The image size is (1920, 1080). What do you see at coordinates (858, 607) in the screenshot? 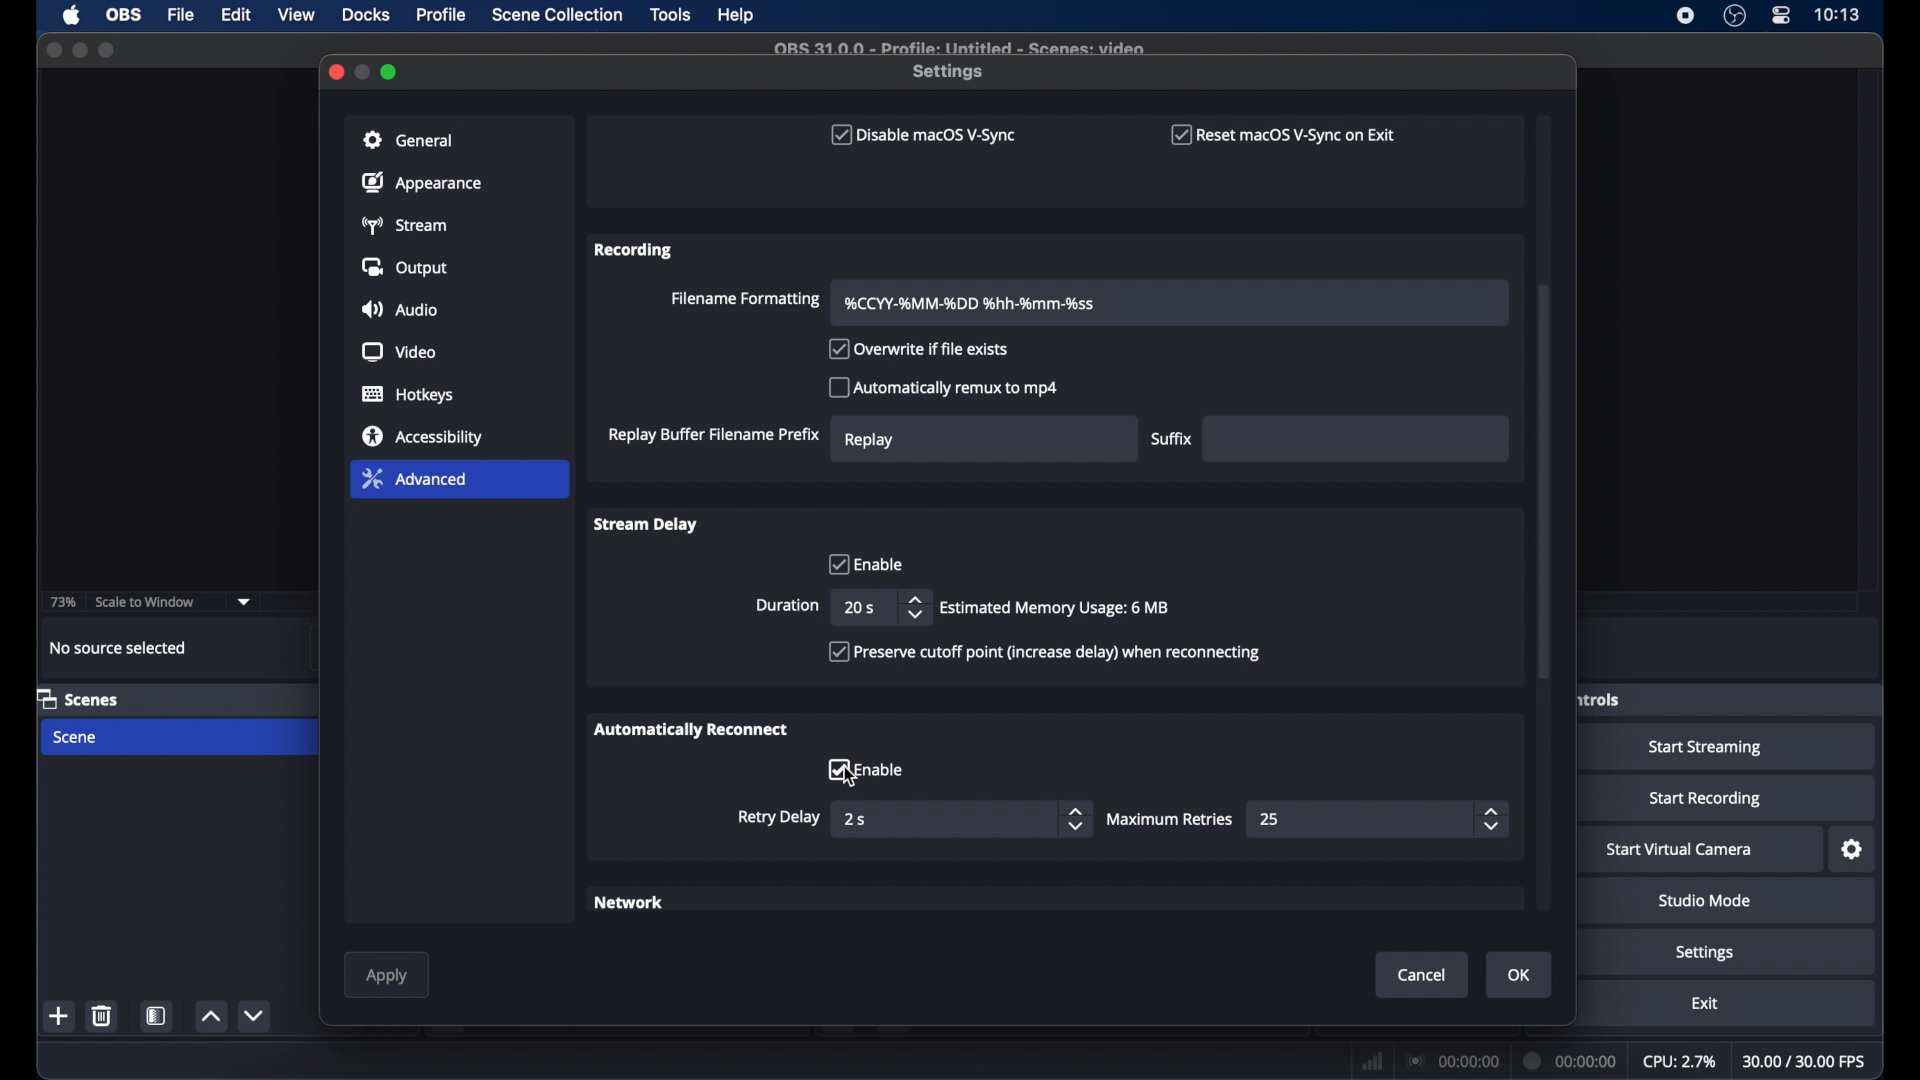
I see `20 s` at bounding box center [858, 607].